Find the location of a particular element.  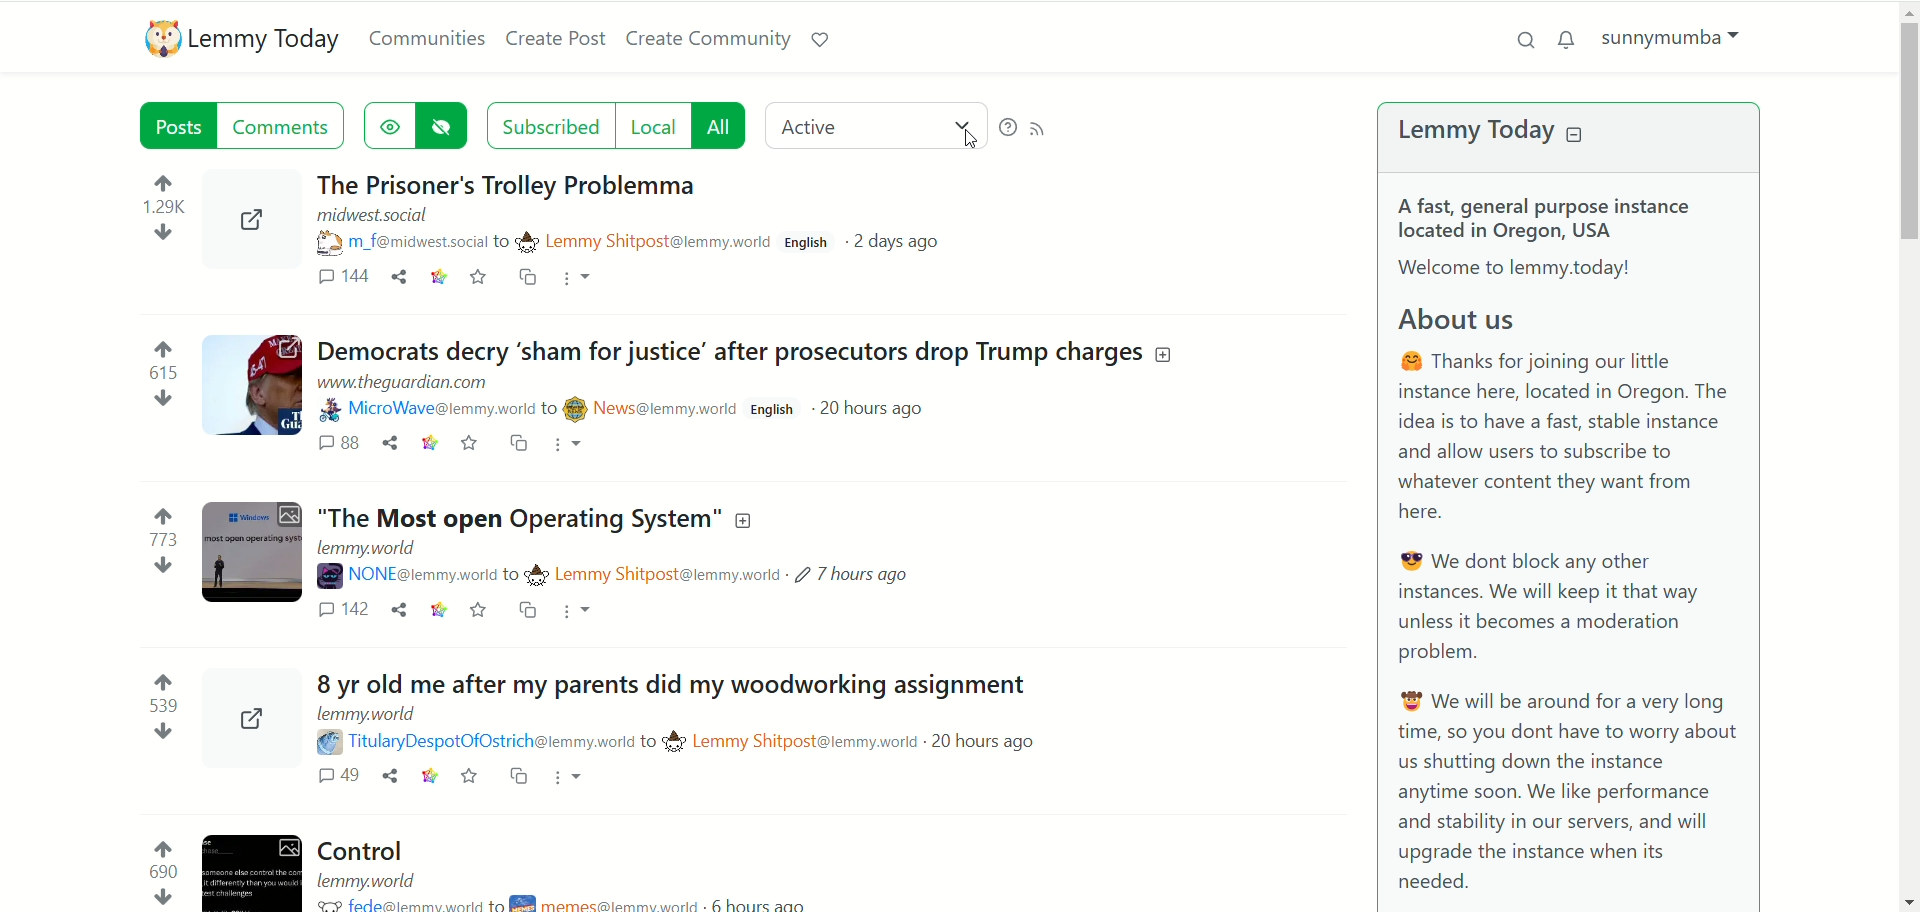

subscribed is located at coordinates (548, 125).